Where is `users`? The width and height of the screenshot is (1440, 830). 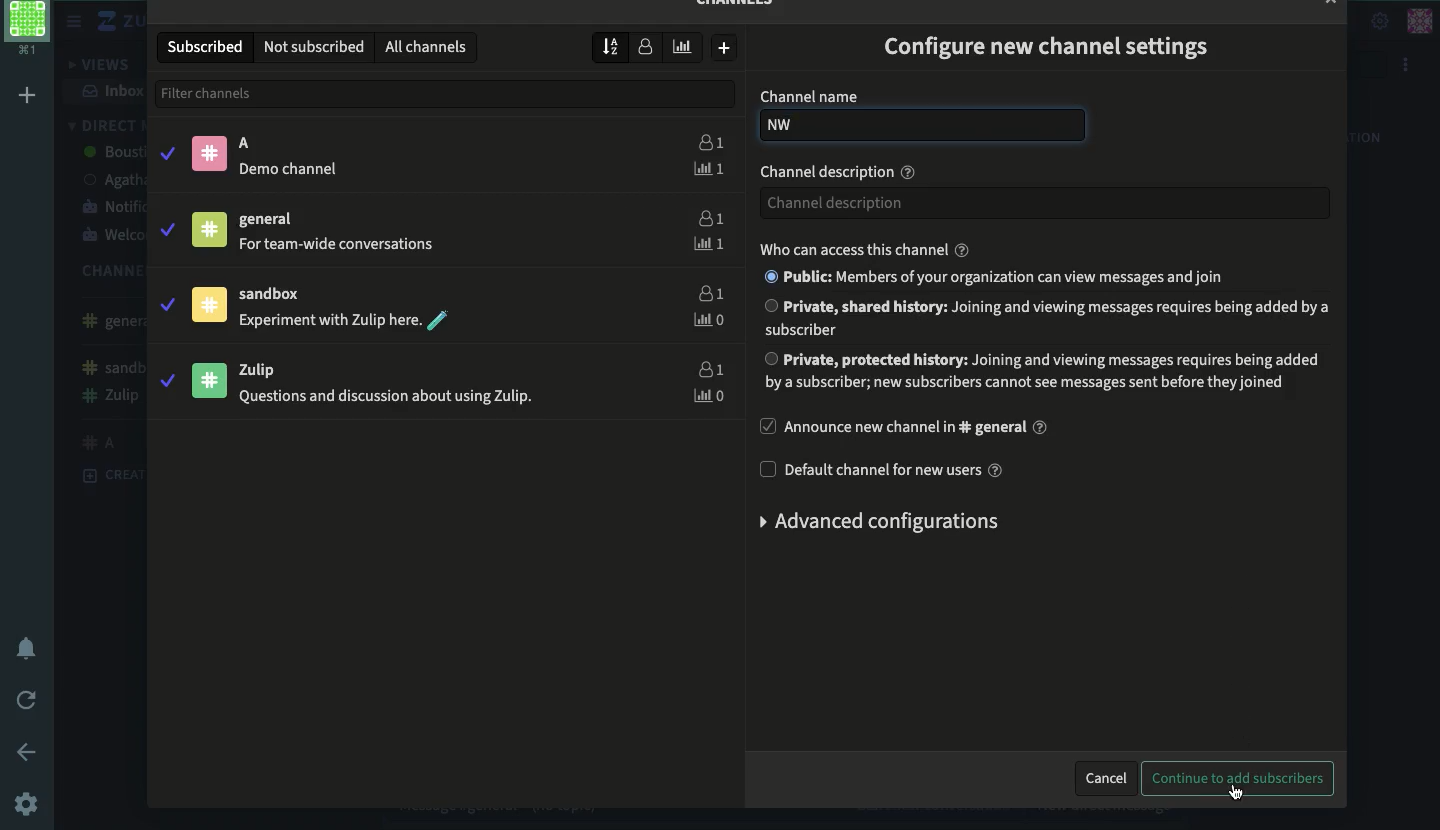 users is located at coordinates (710, 272).